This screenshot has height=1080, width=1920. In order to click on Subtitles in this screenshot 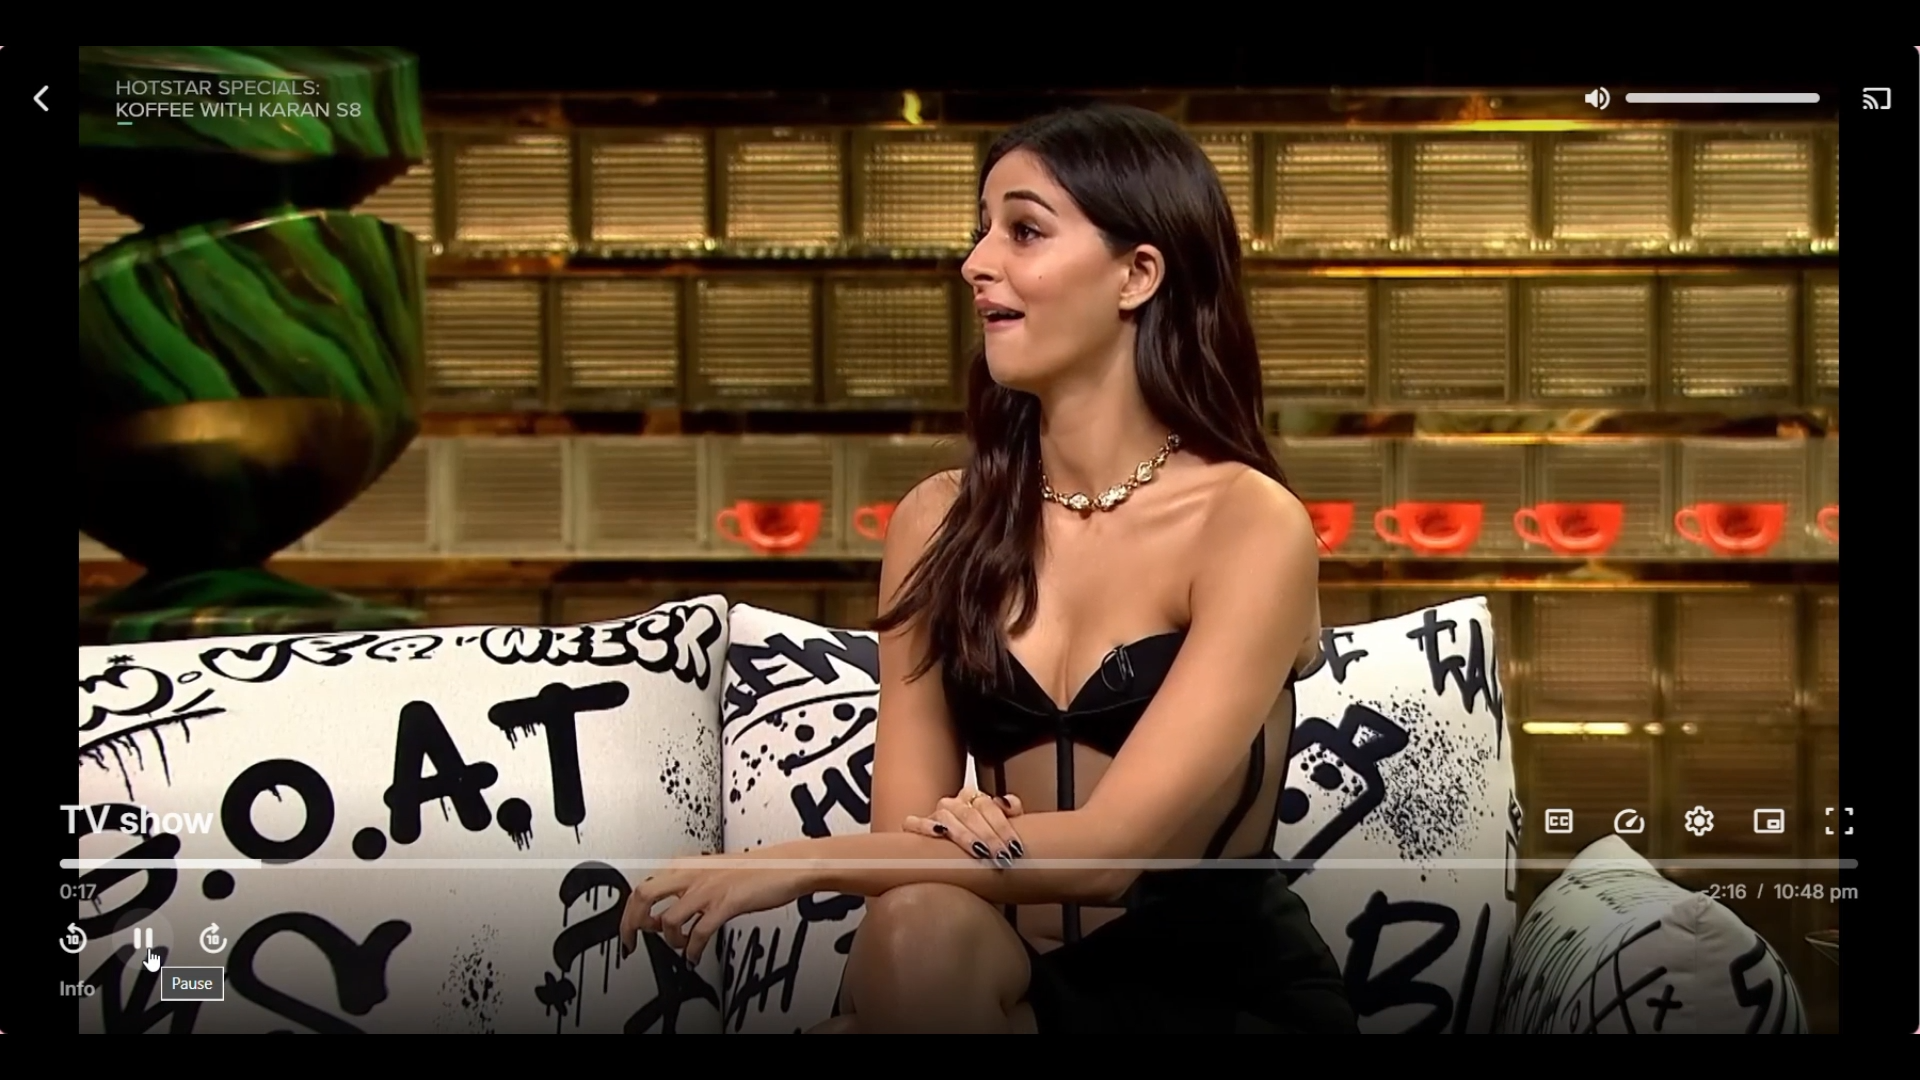, I will do `click(1560, 821)`.